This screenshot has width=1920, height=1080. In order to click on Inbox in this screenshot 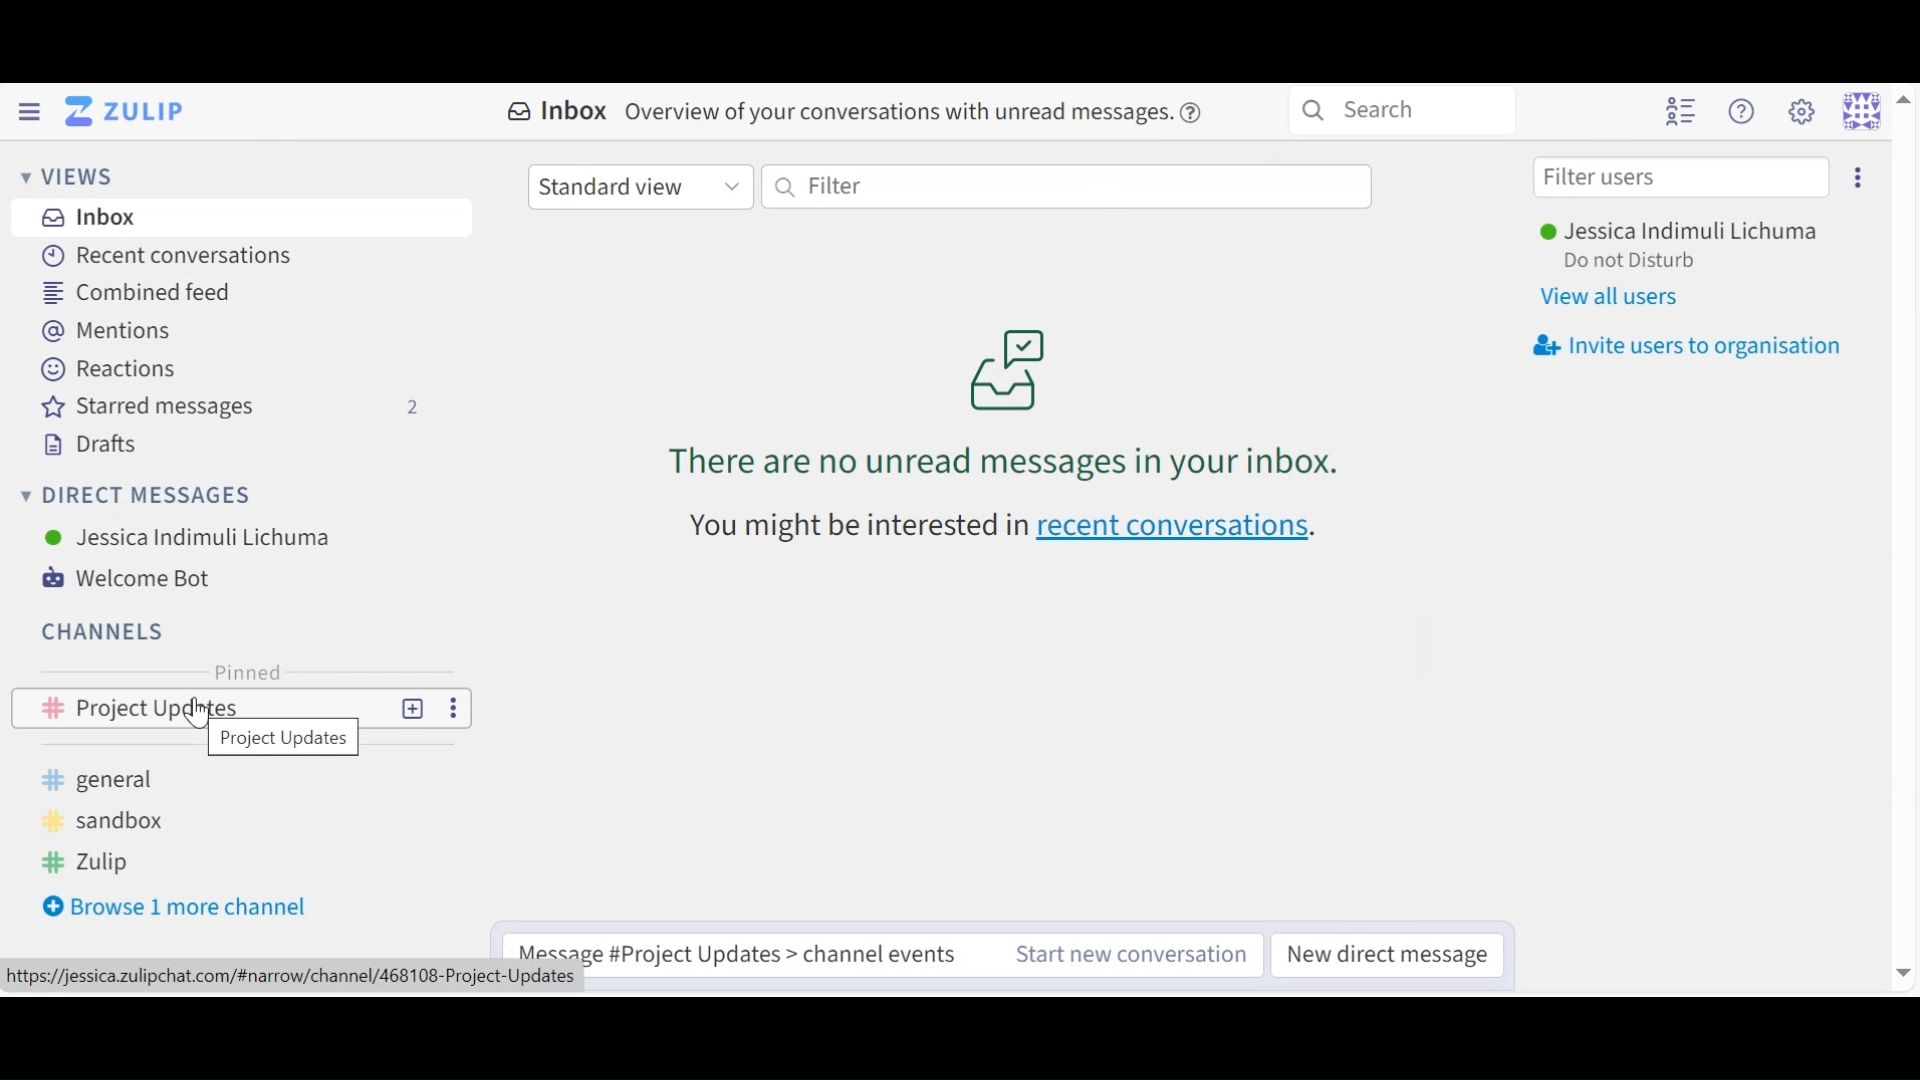, I will do `click(551, 111)`.